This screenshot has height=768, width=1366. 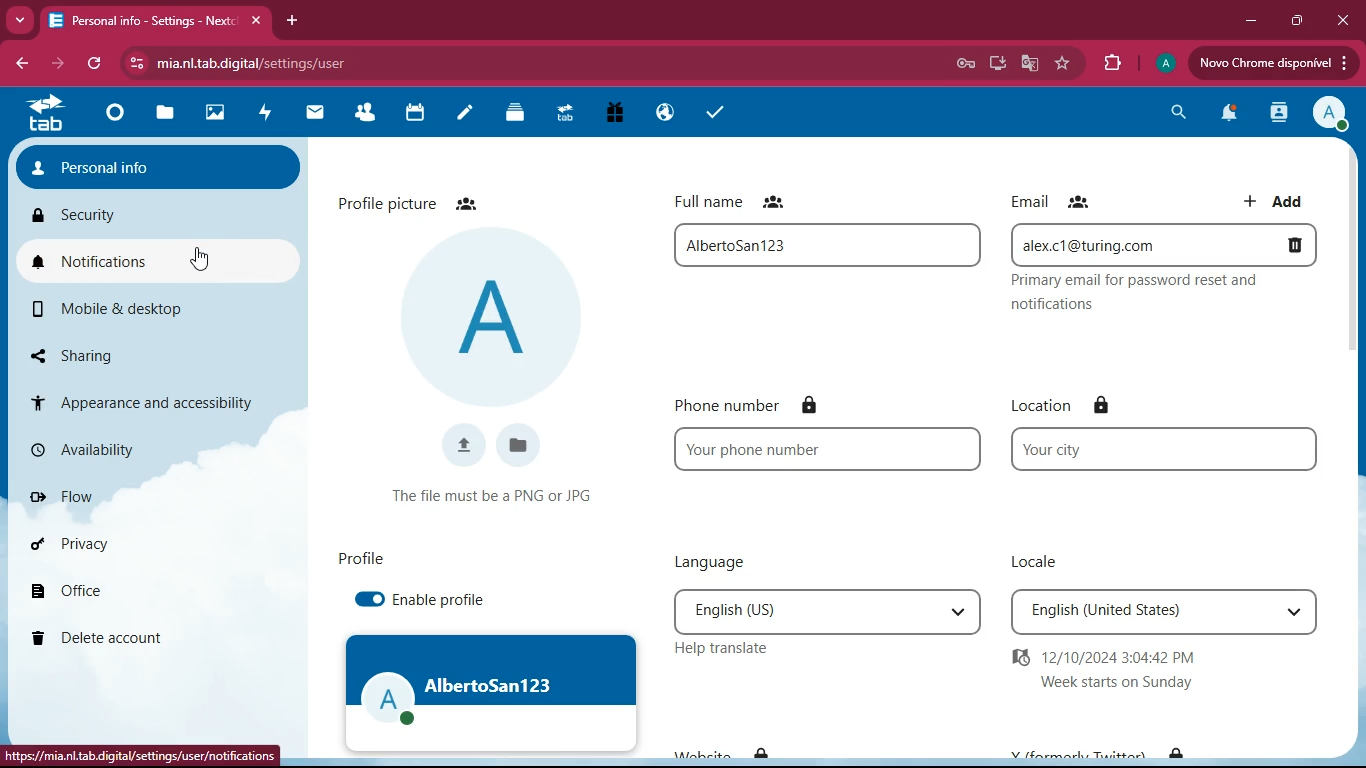 What do you see at coordinates (1033, 559) in the screenshot?
I see `locale` at bounding box center [1033, 559].